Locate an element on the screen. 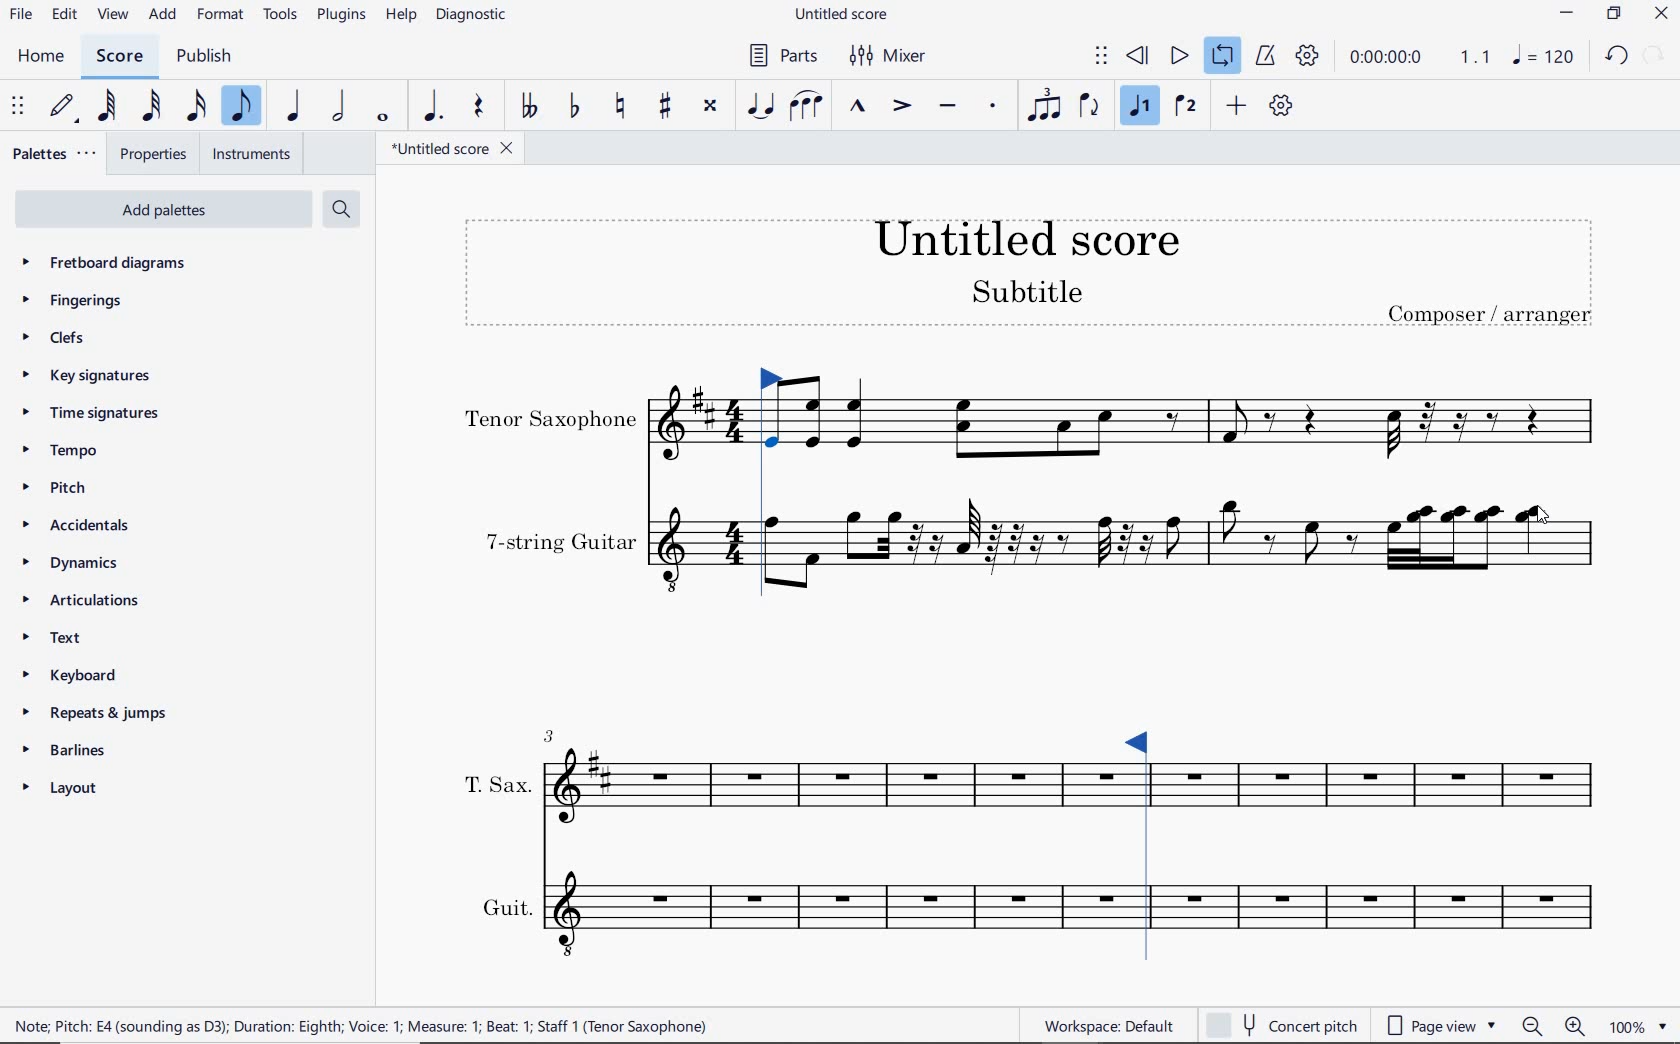  FLIP DIRECTION is located at coordinates (1090, 107).